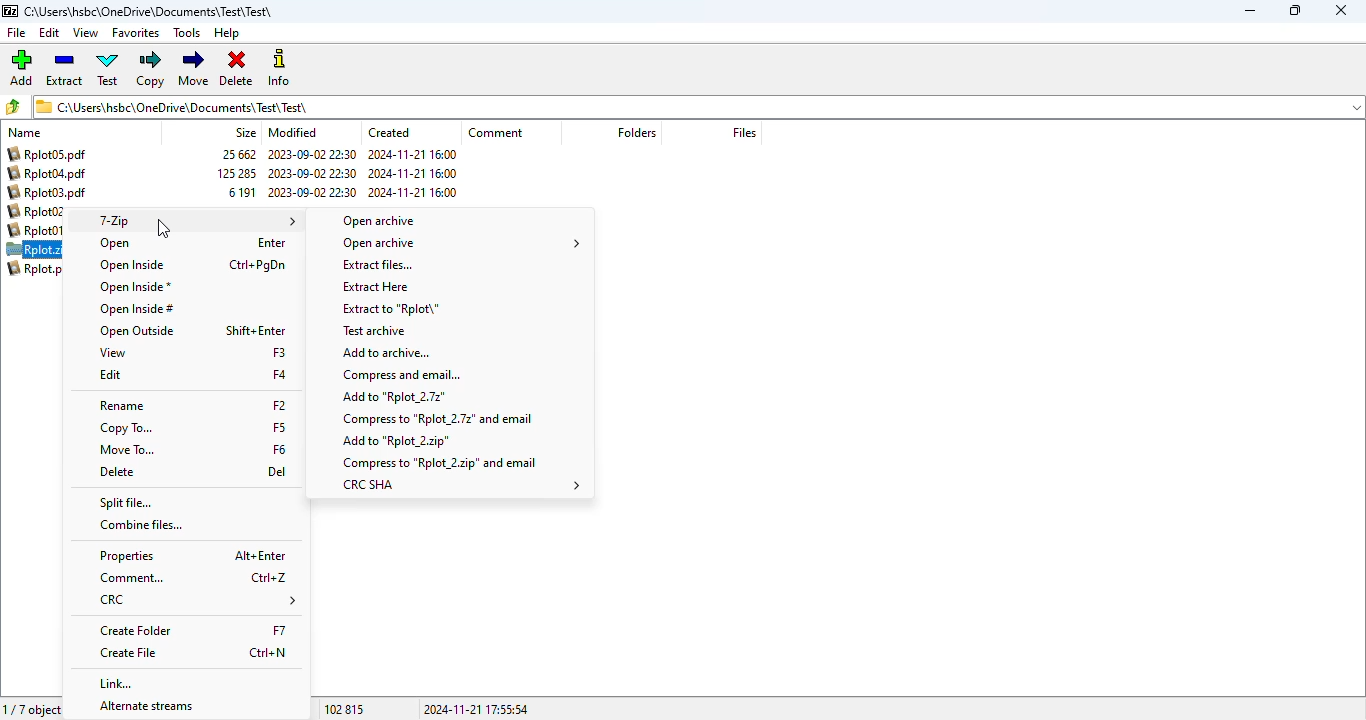 The image size is (1366, 720). I want to click on F7, so click(280, 631).